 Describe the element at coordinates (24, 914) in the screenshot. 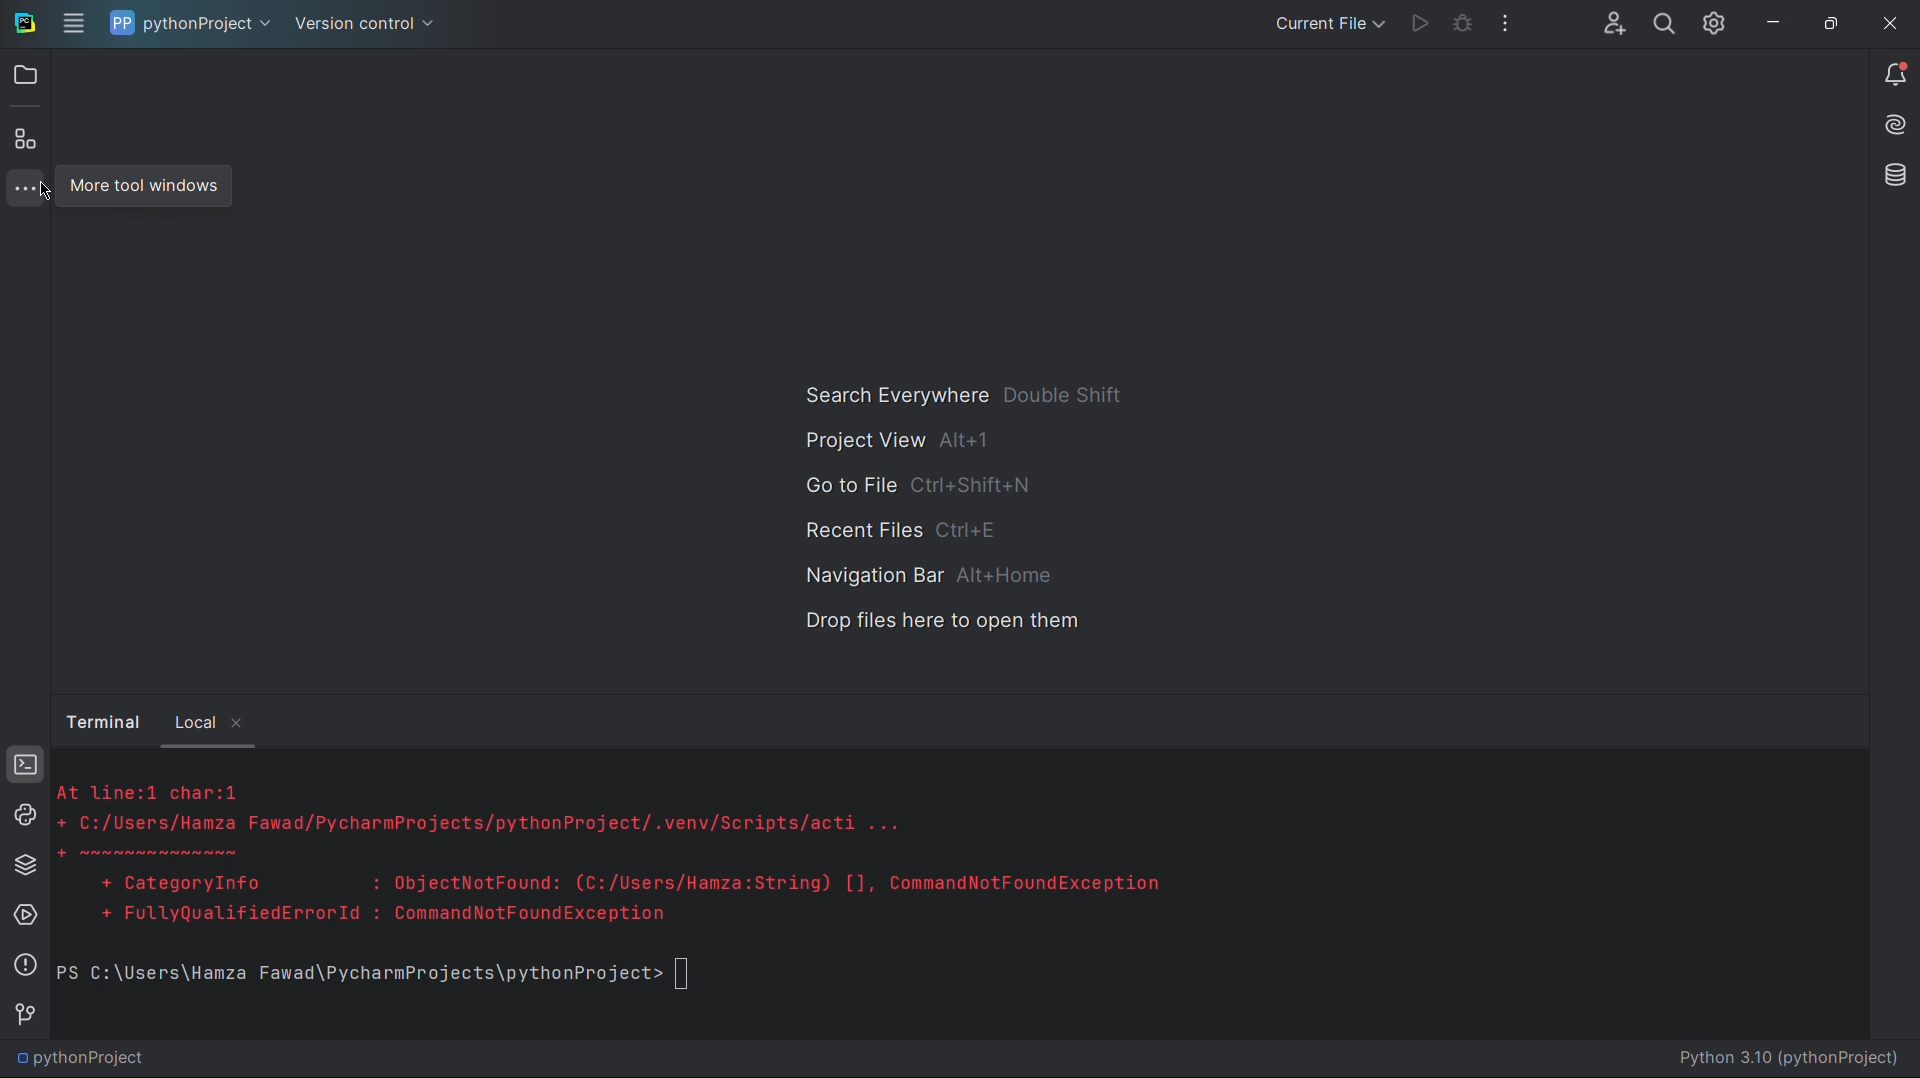

I see `Services` at that location.